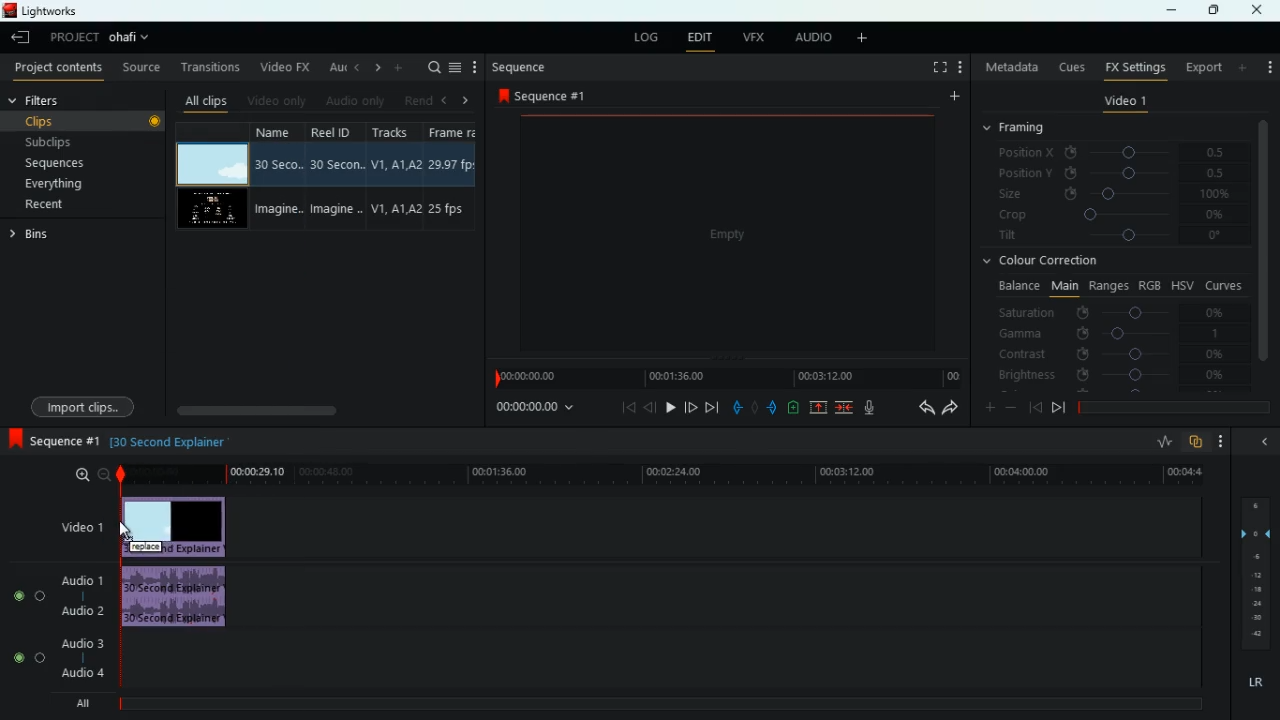 Image resolution: width=1280 pixels, height=720 pixels. I want to click on colour correction, so click(1045, 263).